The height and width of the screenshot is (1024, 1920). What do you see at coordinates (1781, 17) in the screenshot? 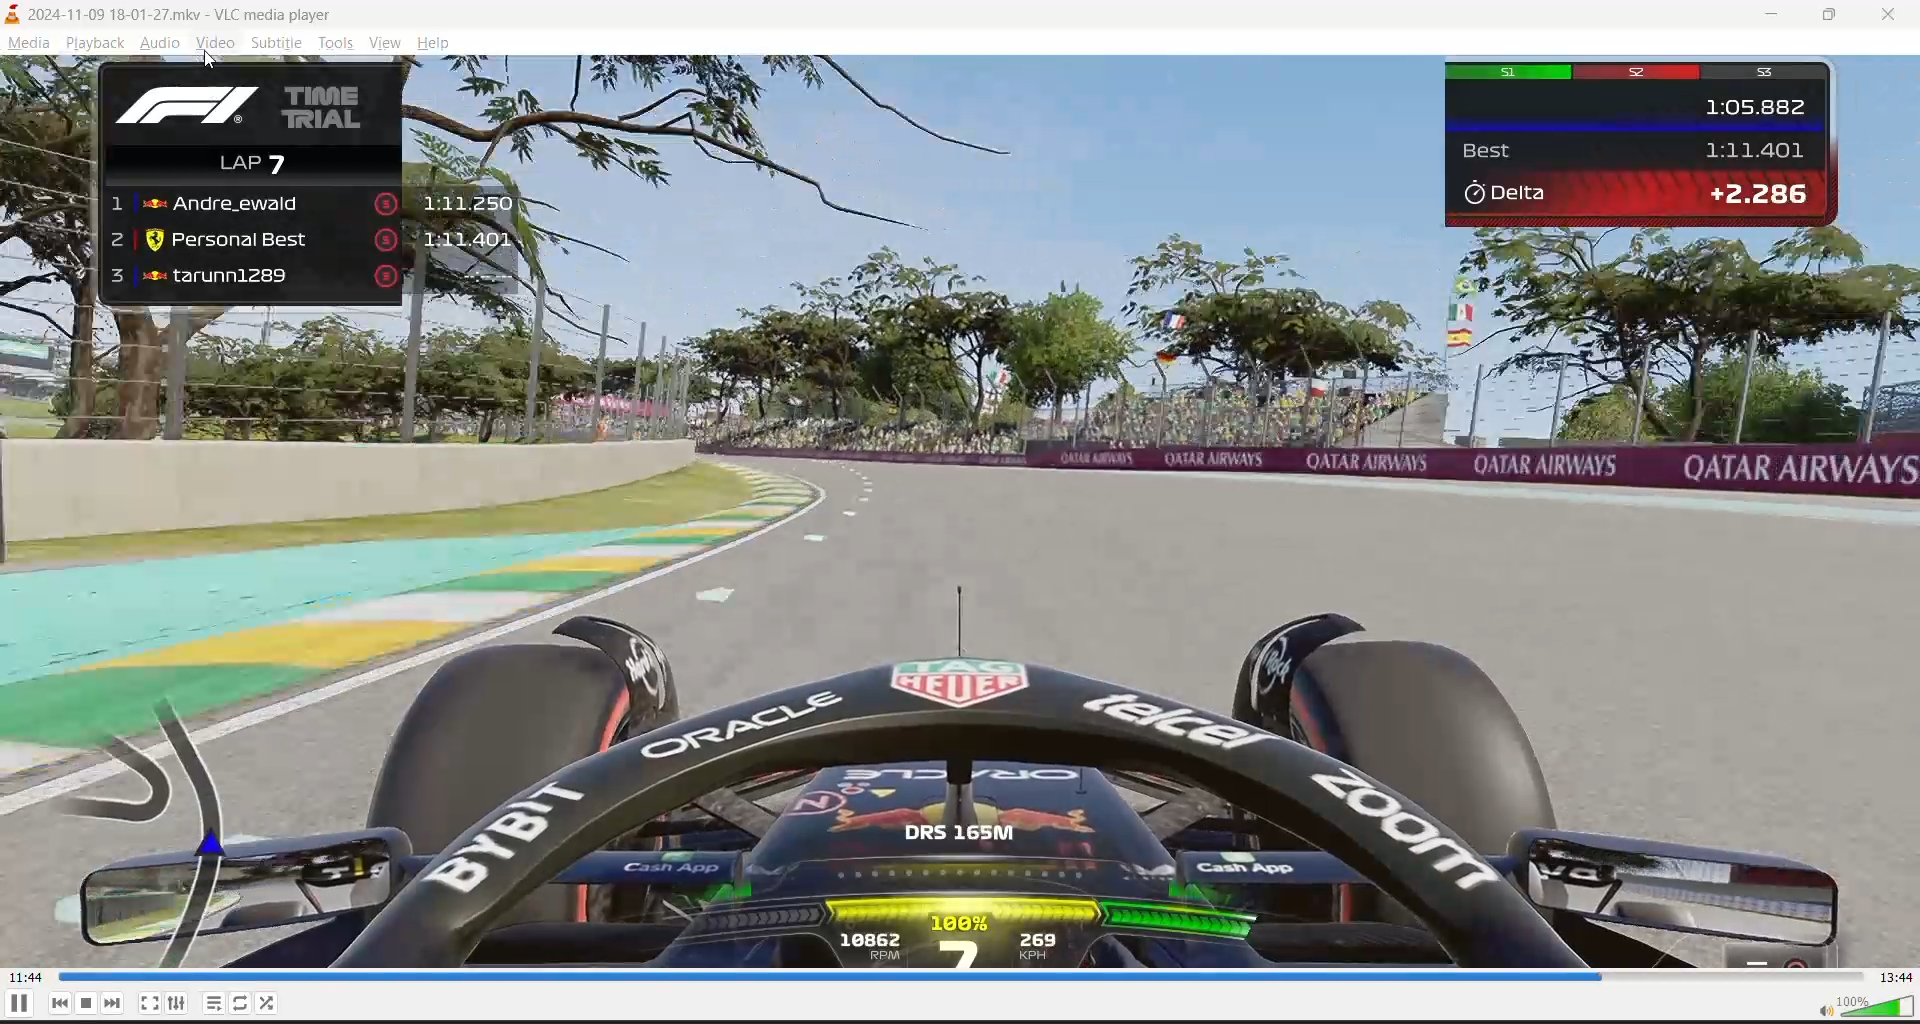
I see `minimize` at bounding box center [1781, 17].